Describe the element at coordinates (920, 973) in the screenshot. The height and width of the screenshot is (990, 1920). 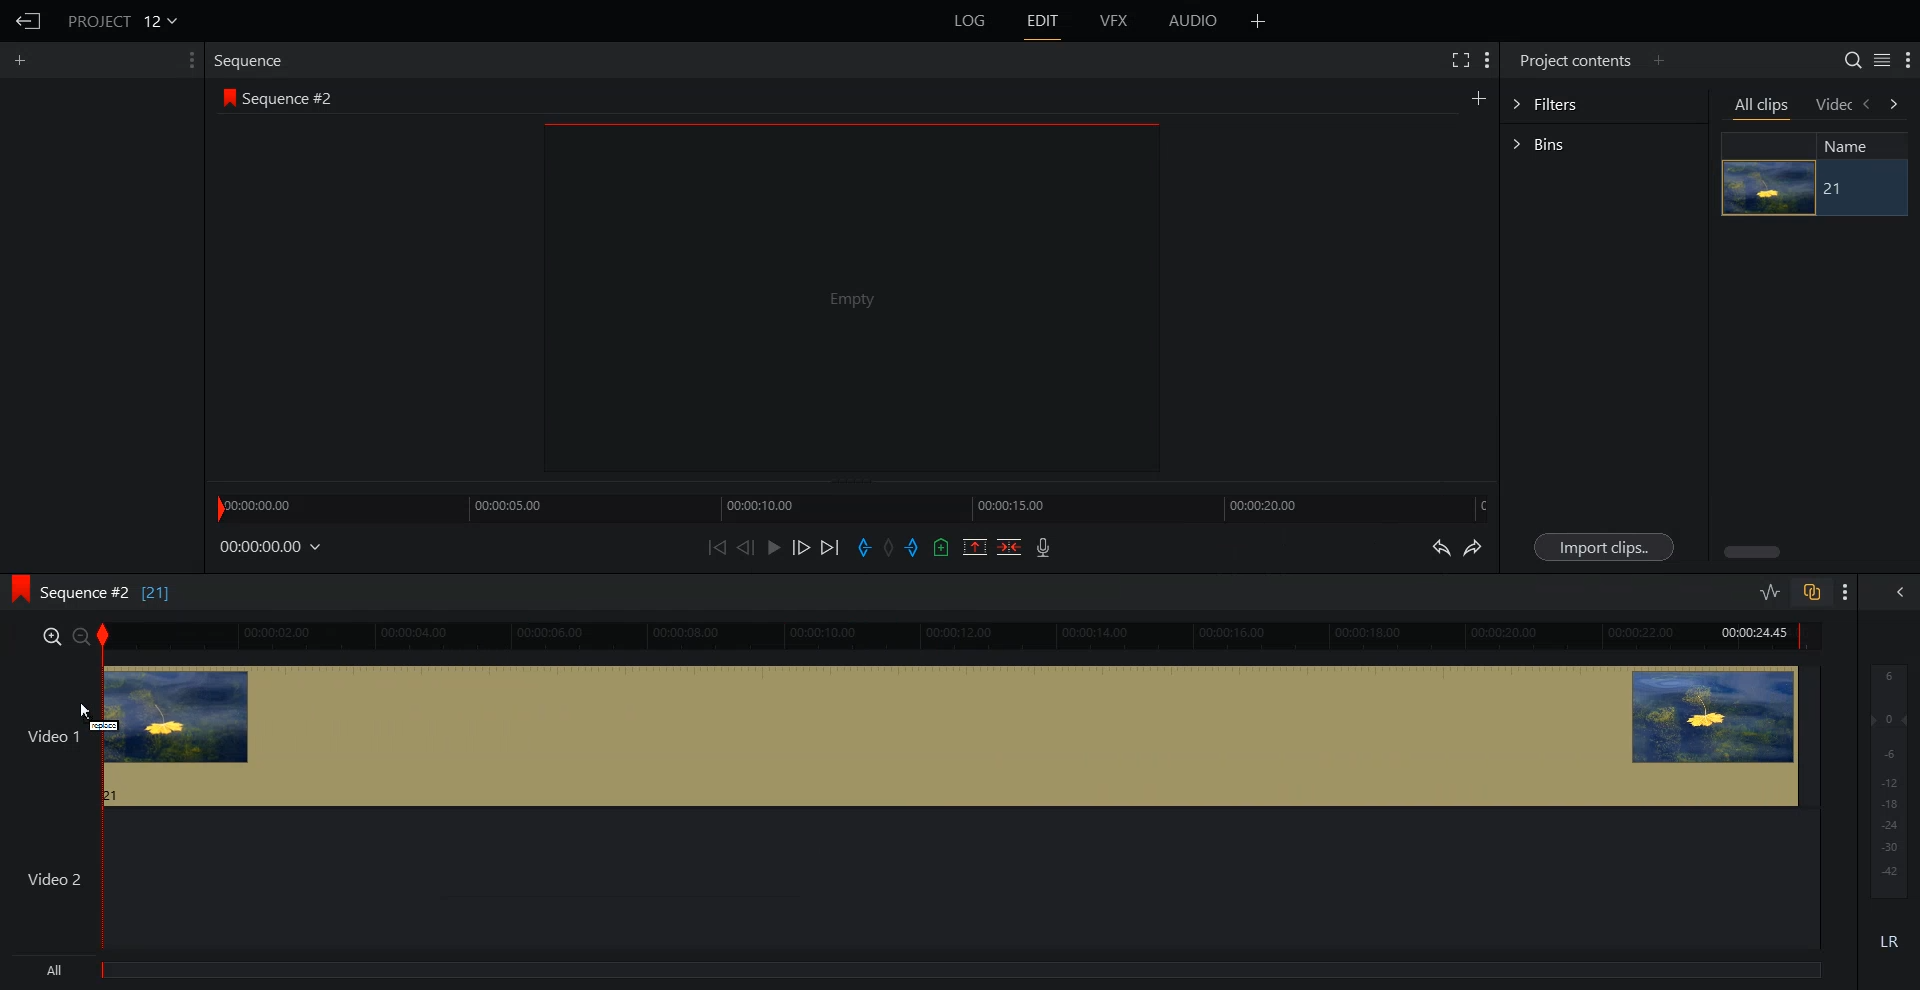
I see `All` at that location.